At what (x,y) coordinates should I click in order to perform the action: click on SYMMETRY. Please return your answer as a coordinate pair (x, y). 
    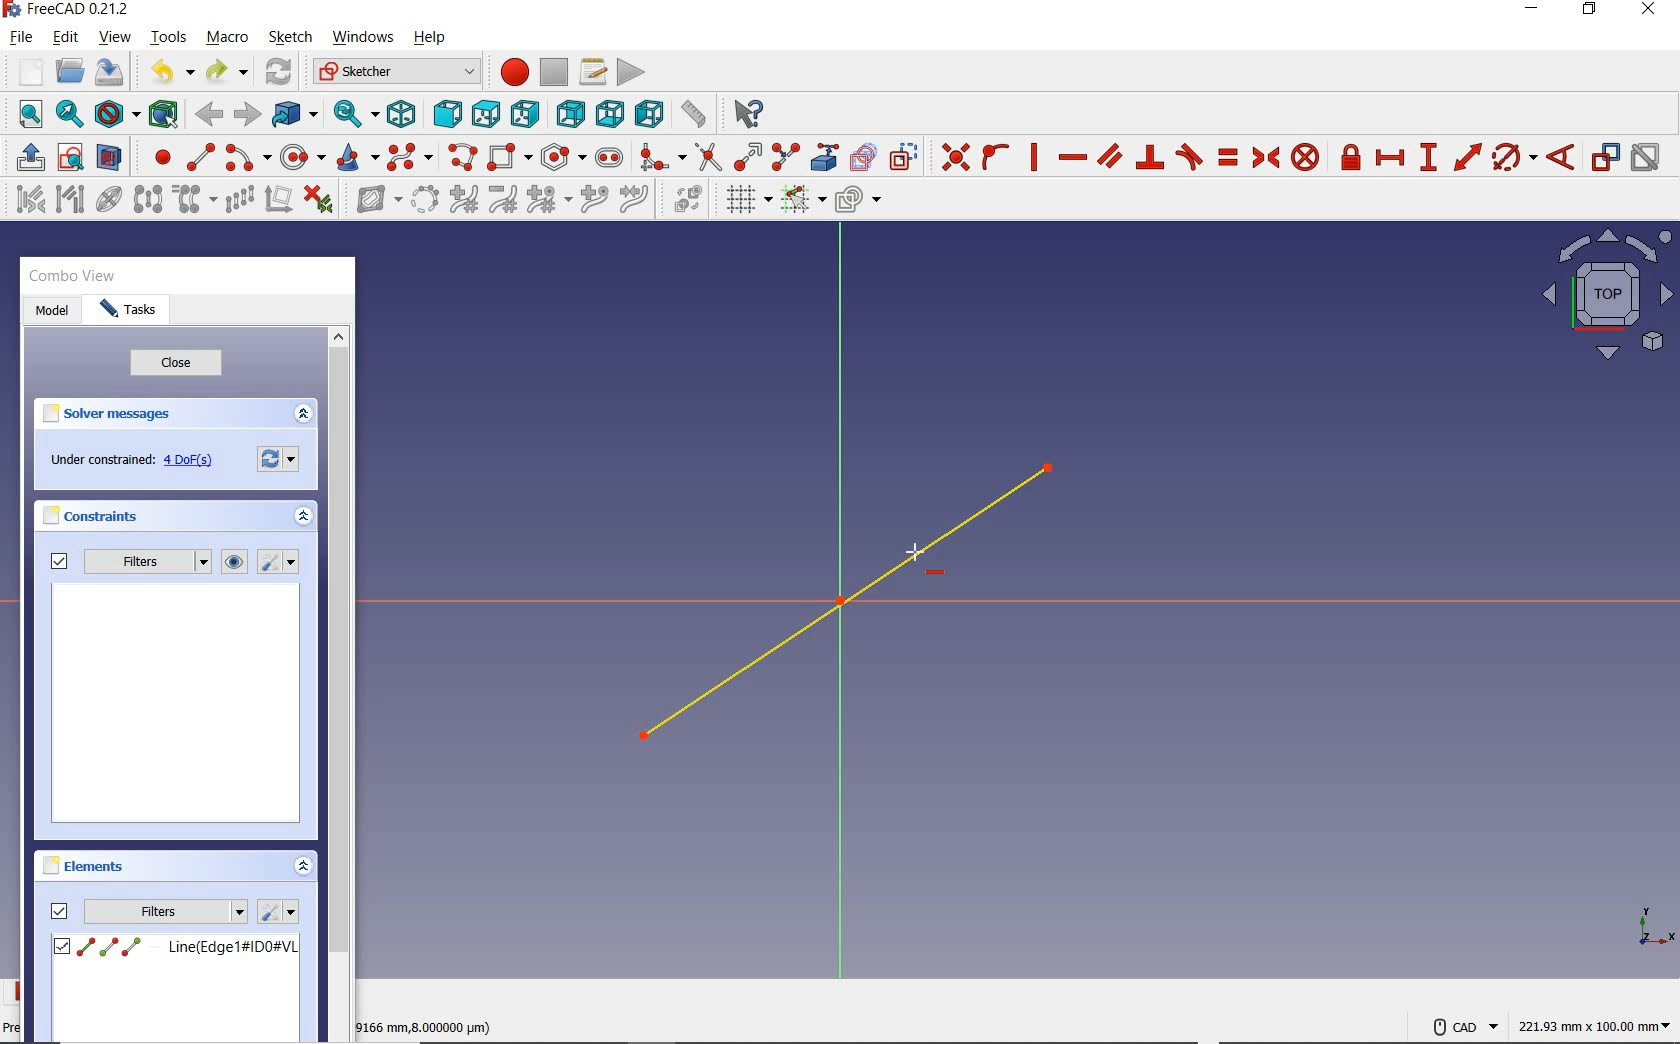
    Looking at the image, I should click on (148, 198).